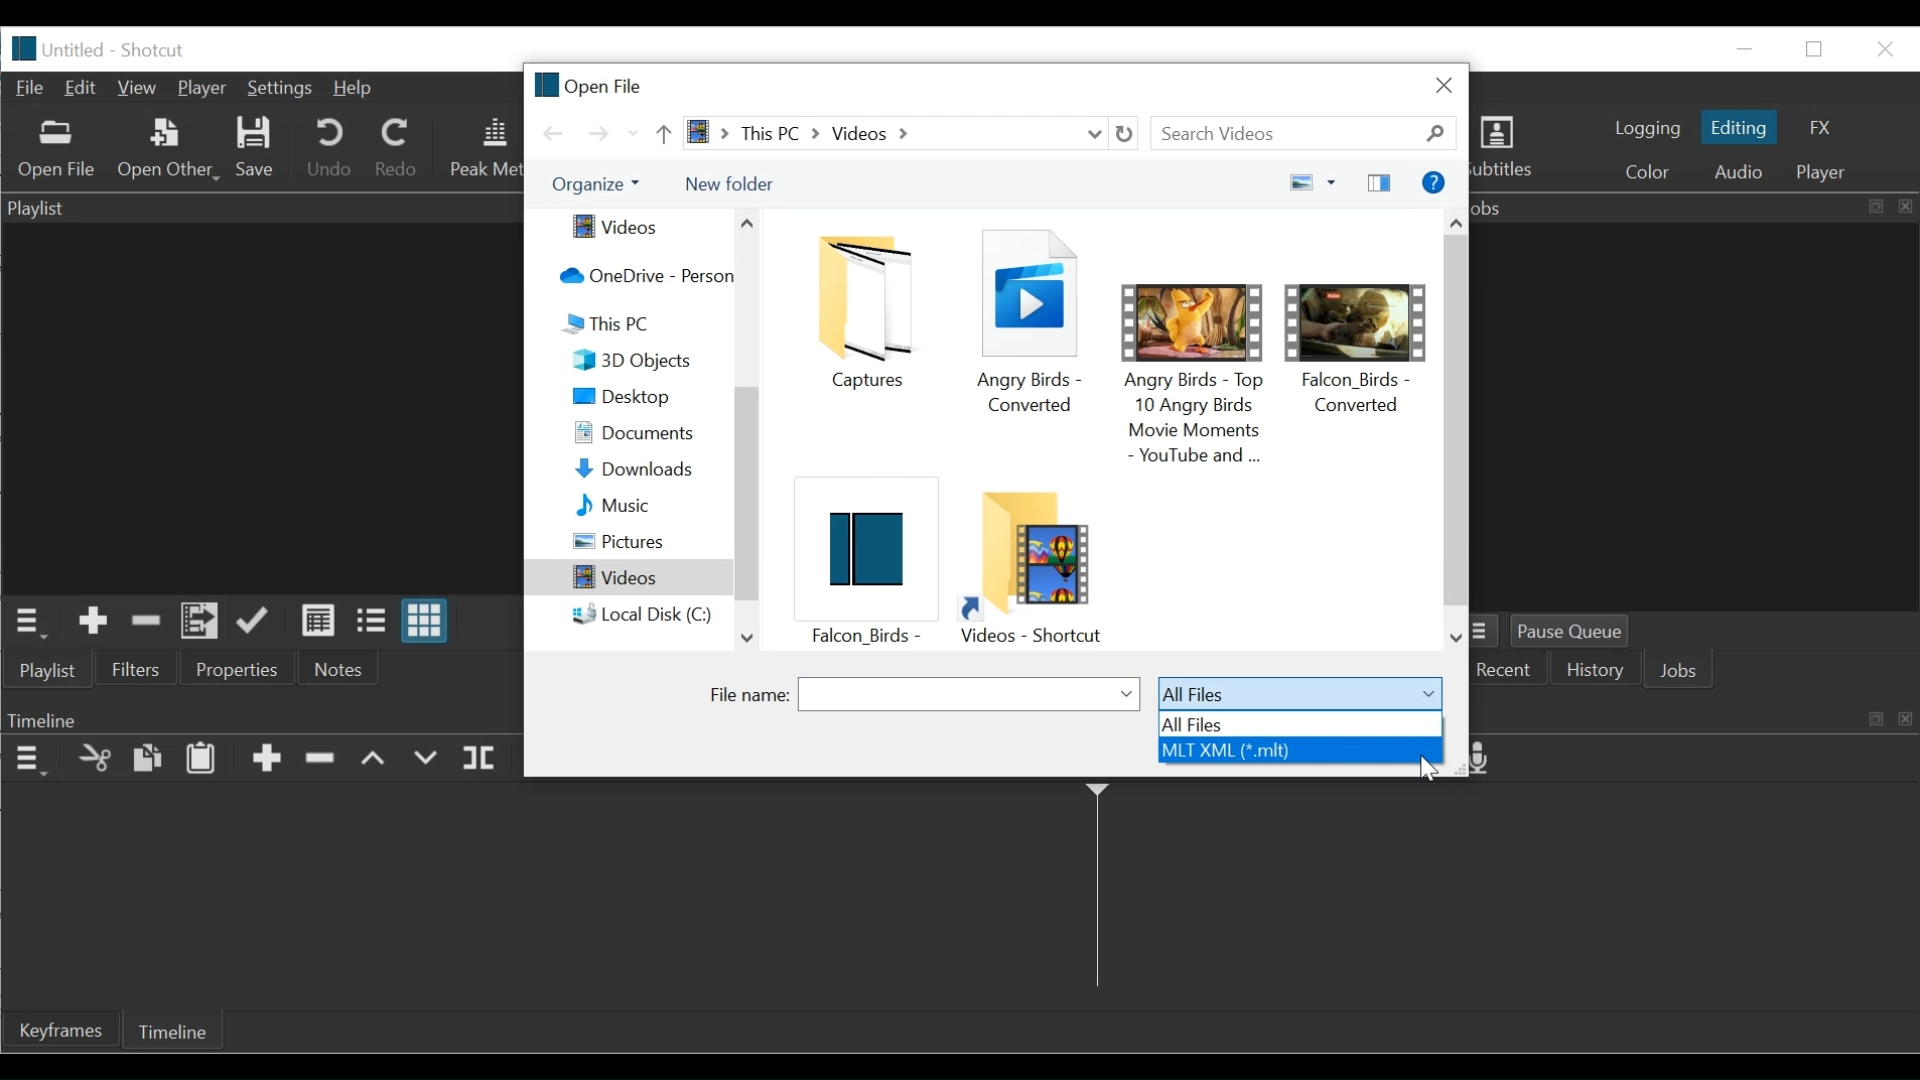  Describe the element at coordinates (1430, 774) in the screenshot. I see `Cursor` at that location.